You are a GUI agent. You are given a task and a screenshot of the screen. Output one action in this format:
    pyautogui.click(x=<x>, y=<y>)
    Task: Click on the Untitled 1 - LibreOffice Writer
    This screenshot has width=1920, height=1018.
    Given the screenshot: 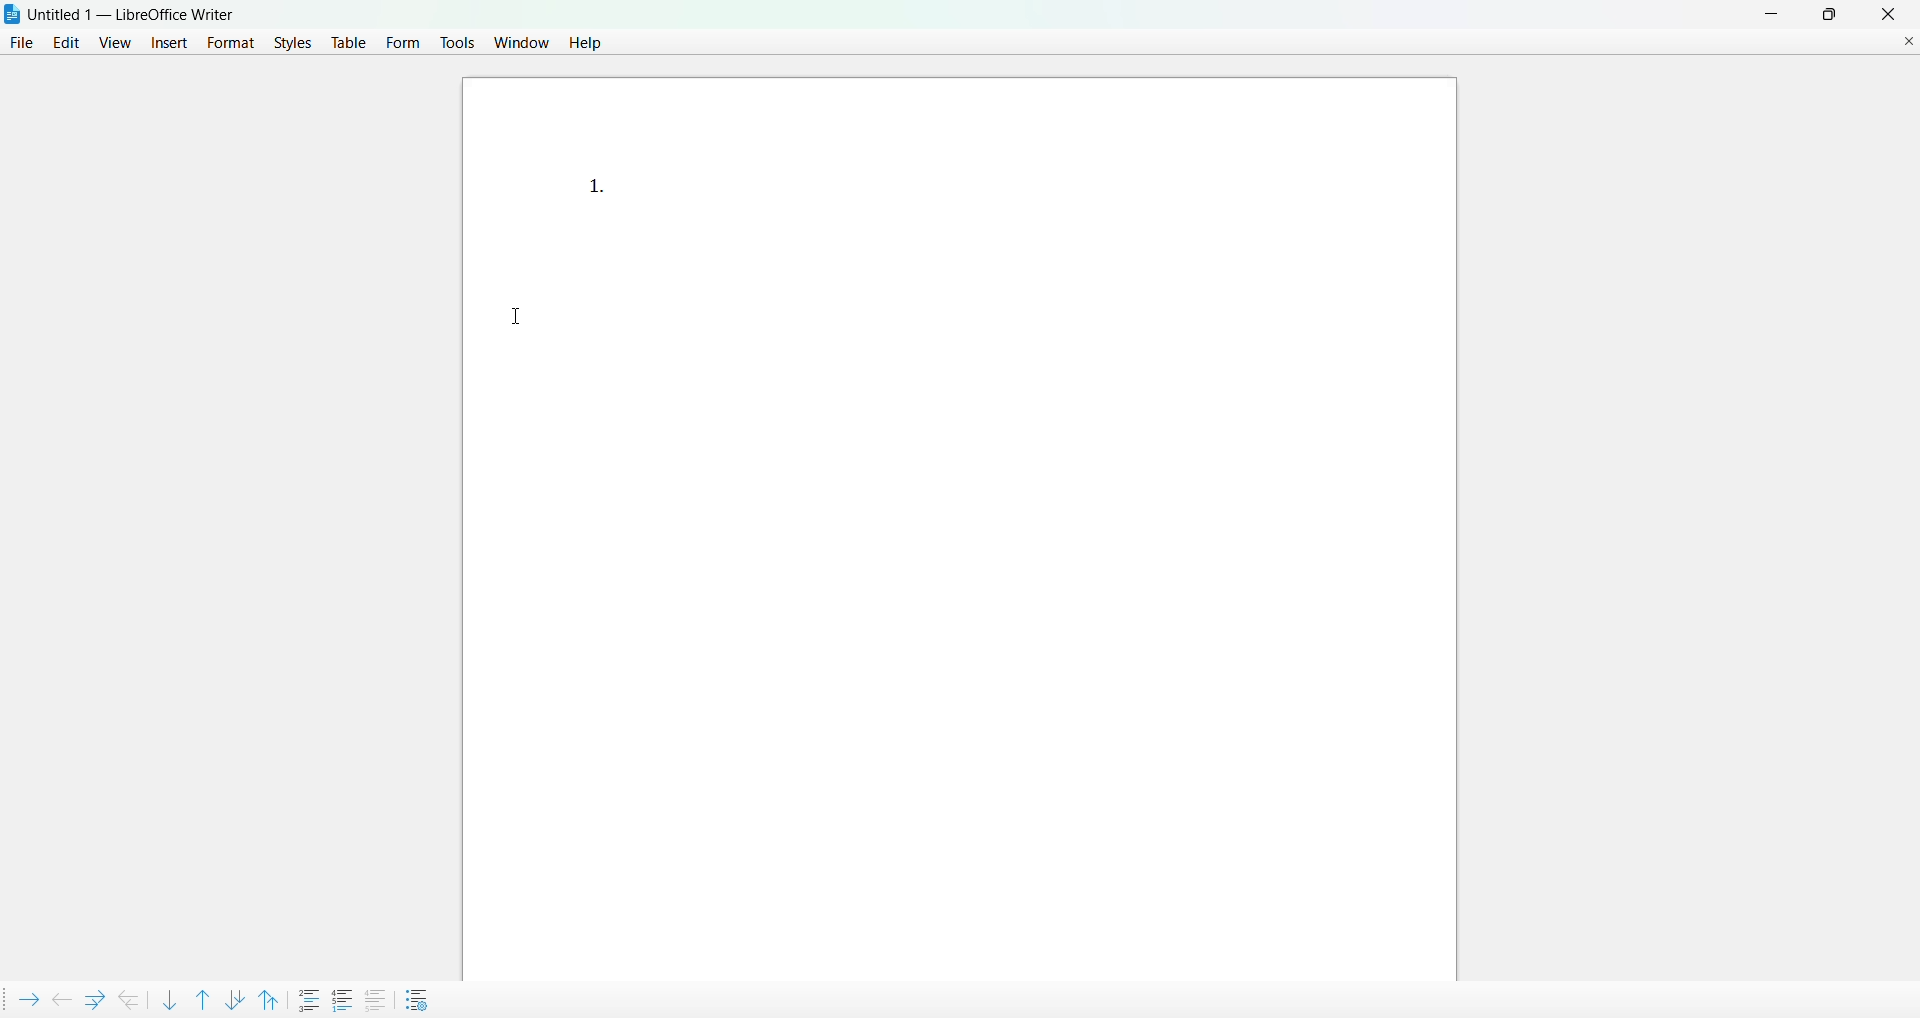 What is the action you would take?
    pyautogui.click(x=136, y=15)
    